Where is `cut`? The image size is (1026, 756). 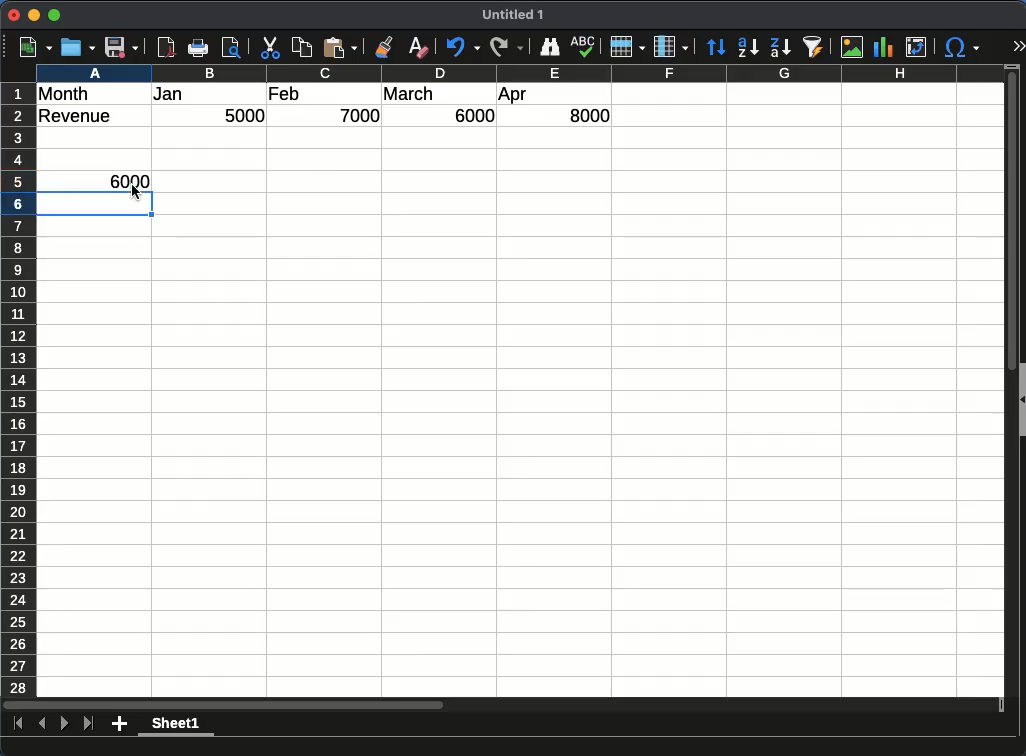
cut is located at coordinates (270, 47).